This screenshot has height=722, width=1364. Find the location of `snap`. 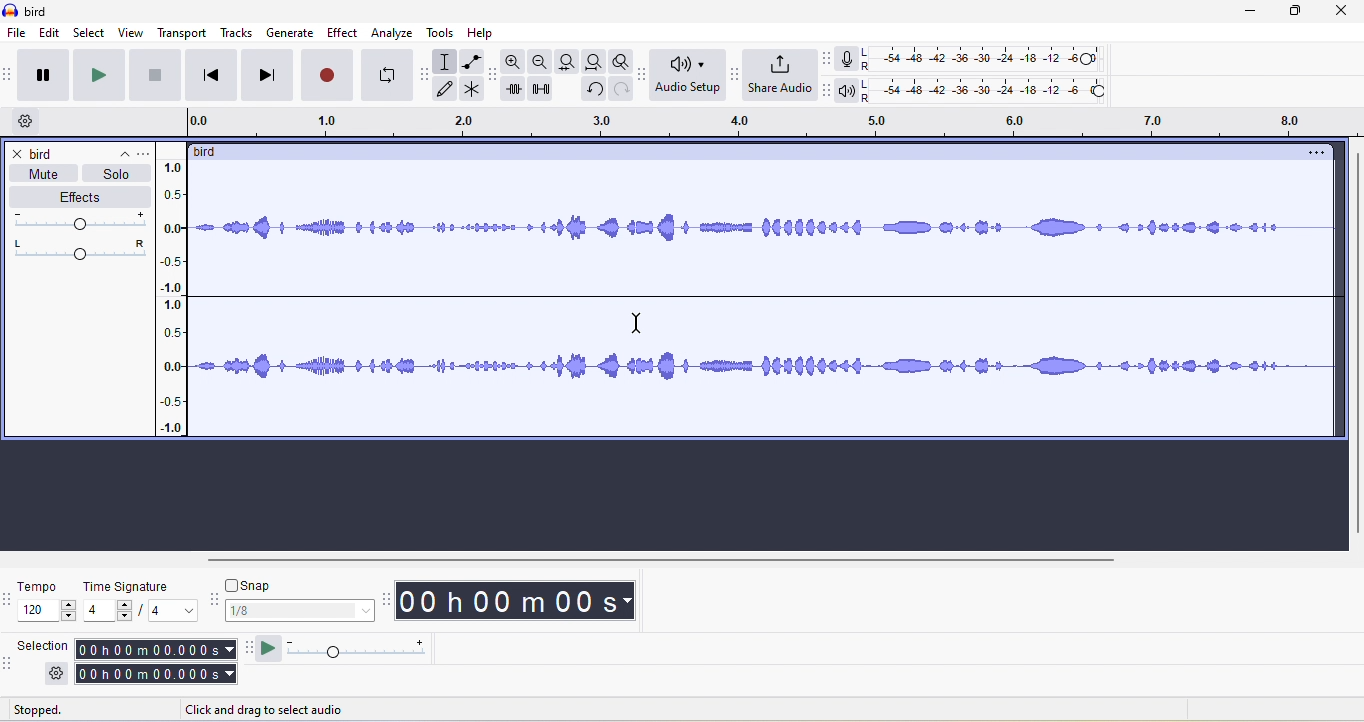

snap is located at coordinates (301, 612).